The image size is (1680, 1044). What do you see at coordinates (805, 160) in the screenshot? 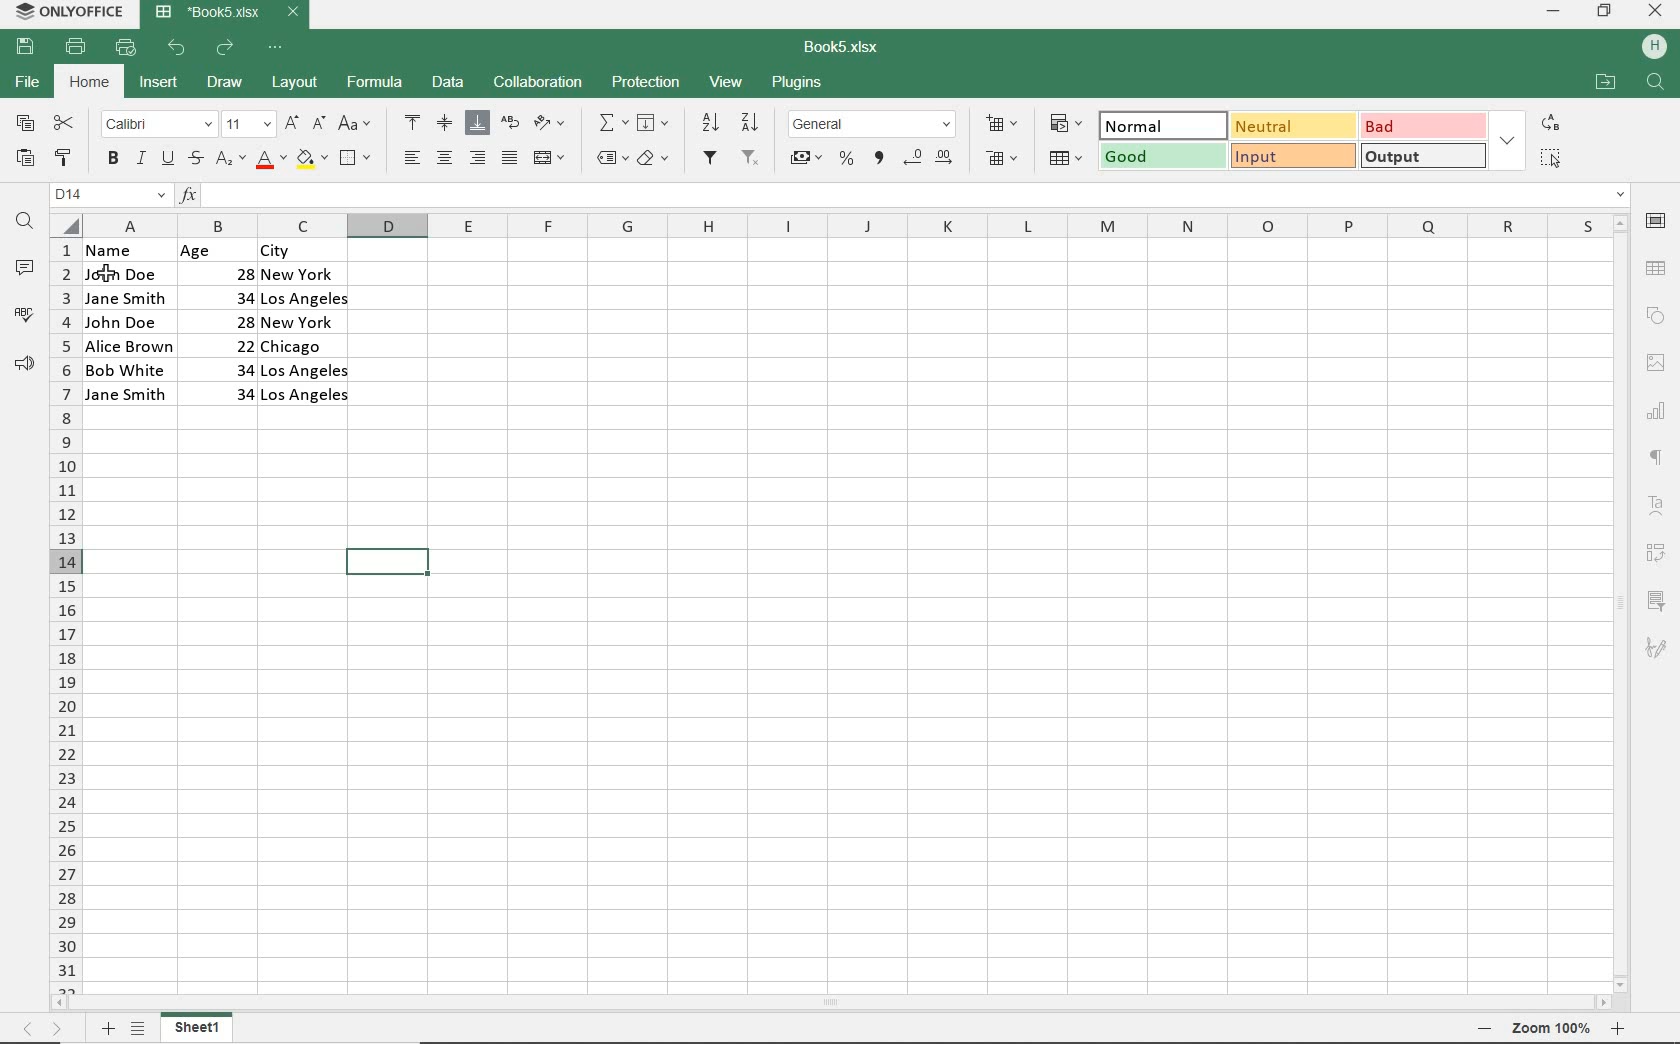
I see `ACCOUNTING STYLE` at bounding box center [805, 160].